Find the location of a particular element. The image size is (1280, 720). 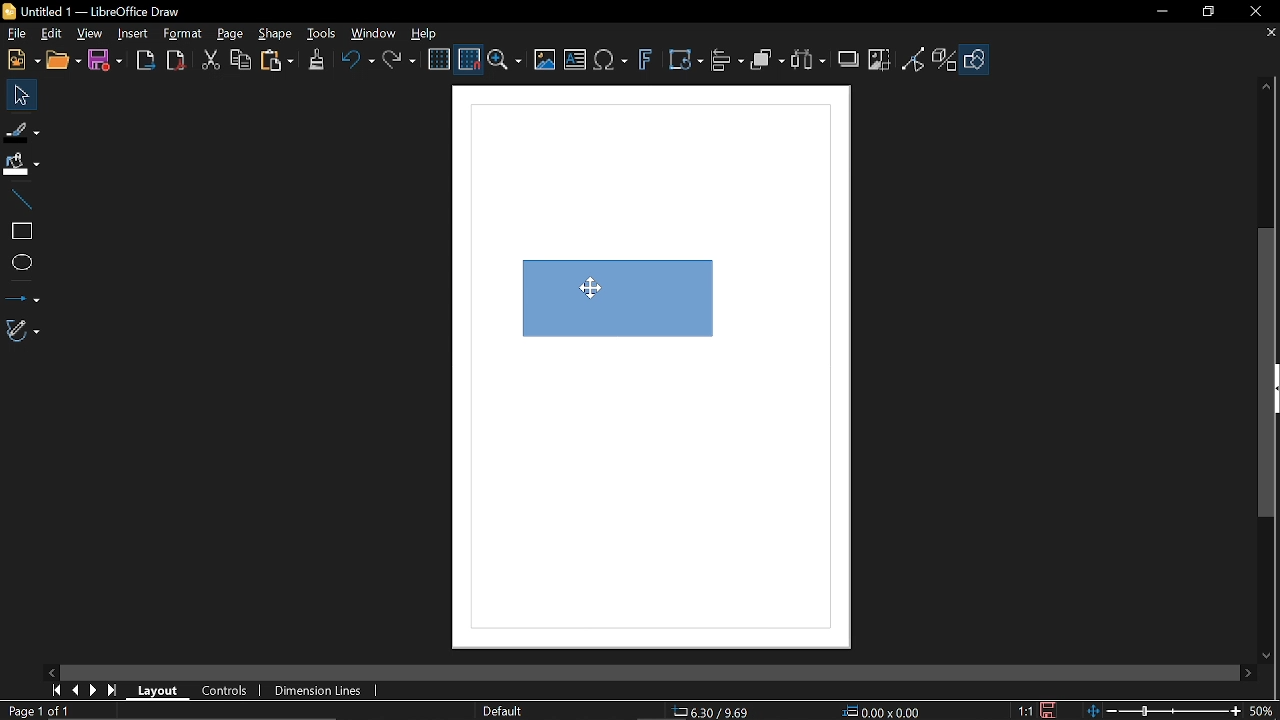

Toggle extrusion is located at coordinates (946, 61).